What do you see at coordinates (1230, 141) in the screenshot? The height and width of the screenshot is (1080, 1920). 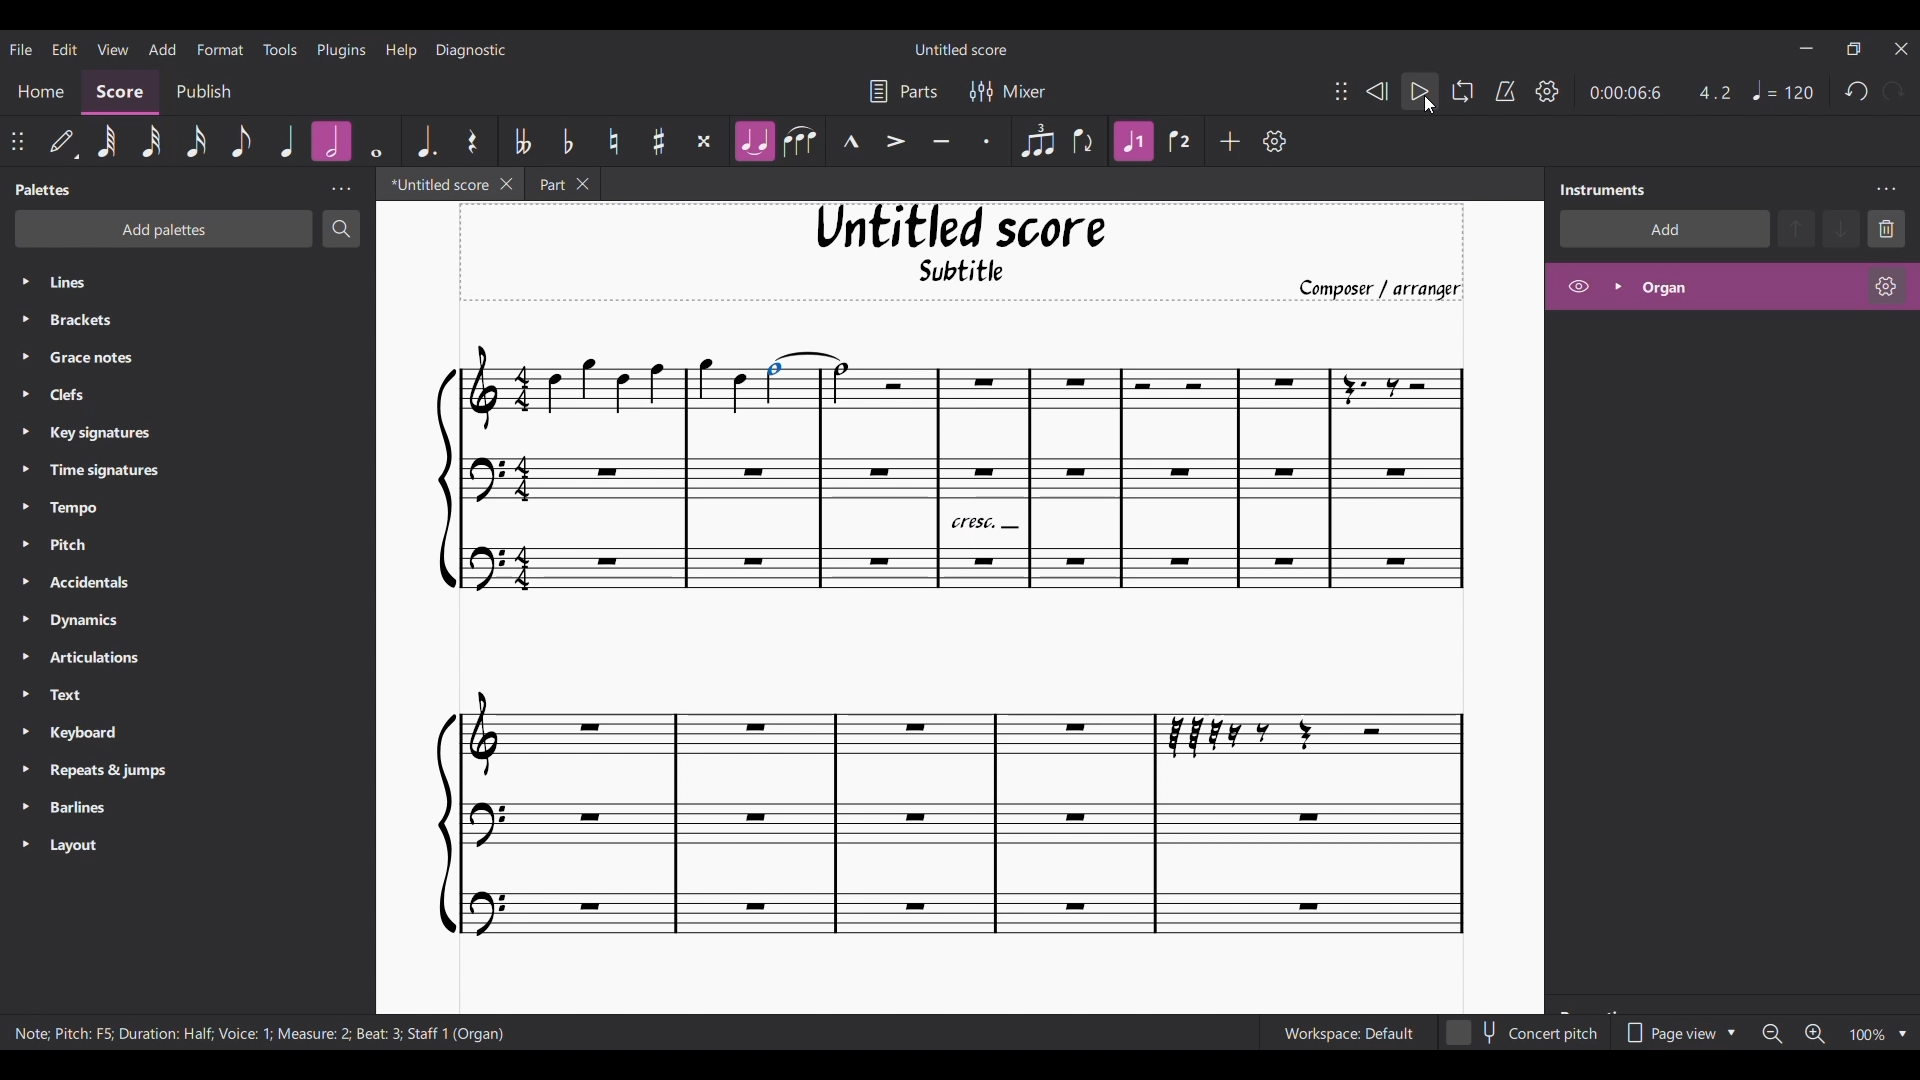 I see `Add` at bounding box center [1230, 141].